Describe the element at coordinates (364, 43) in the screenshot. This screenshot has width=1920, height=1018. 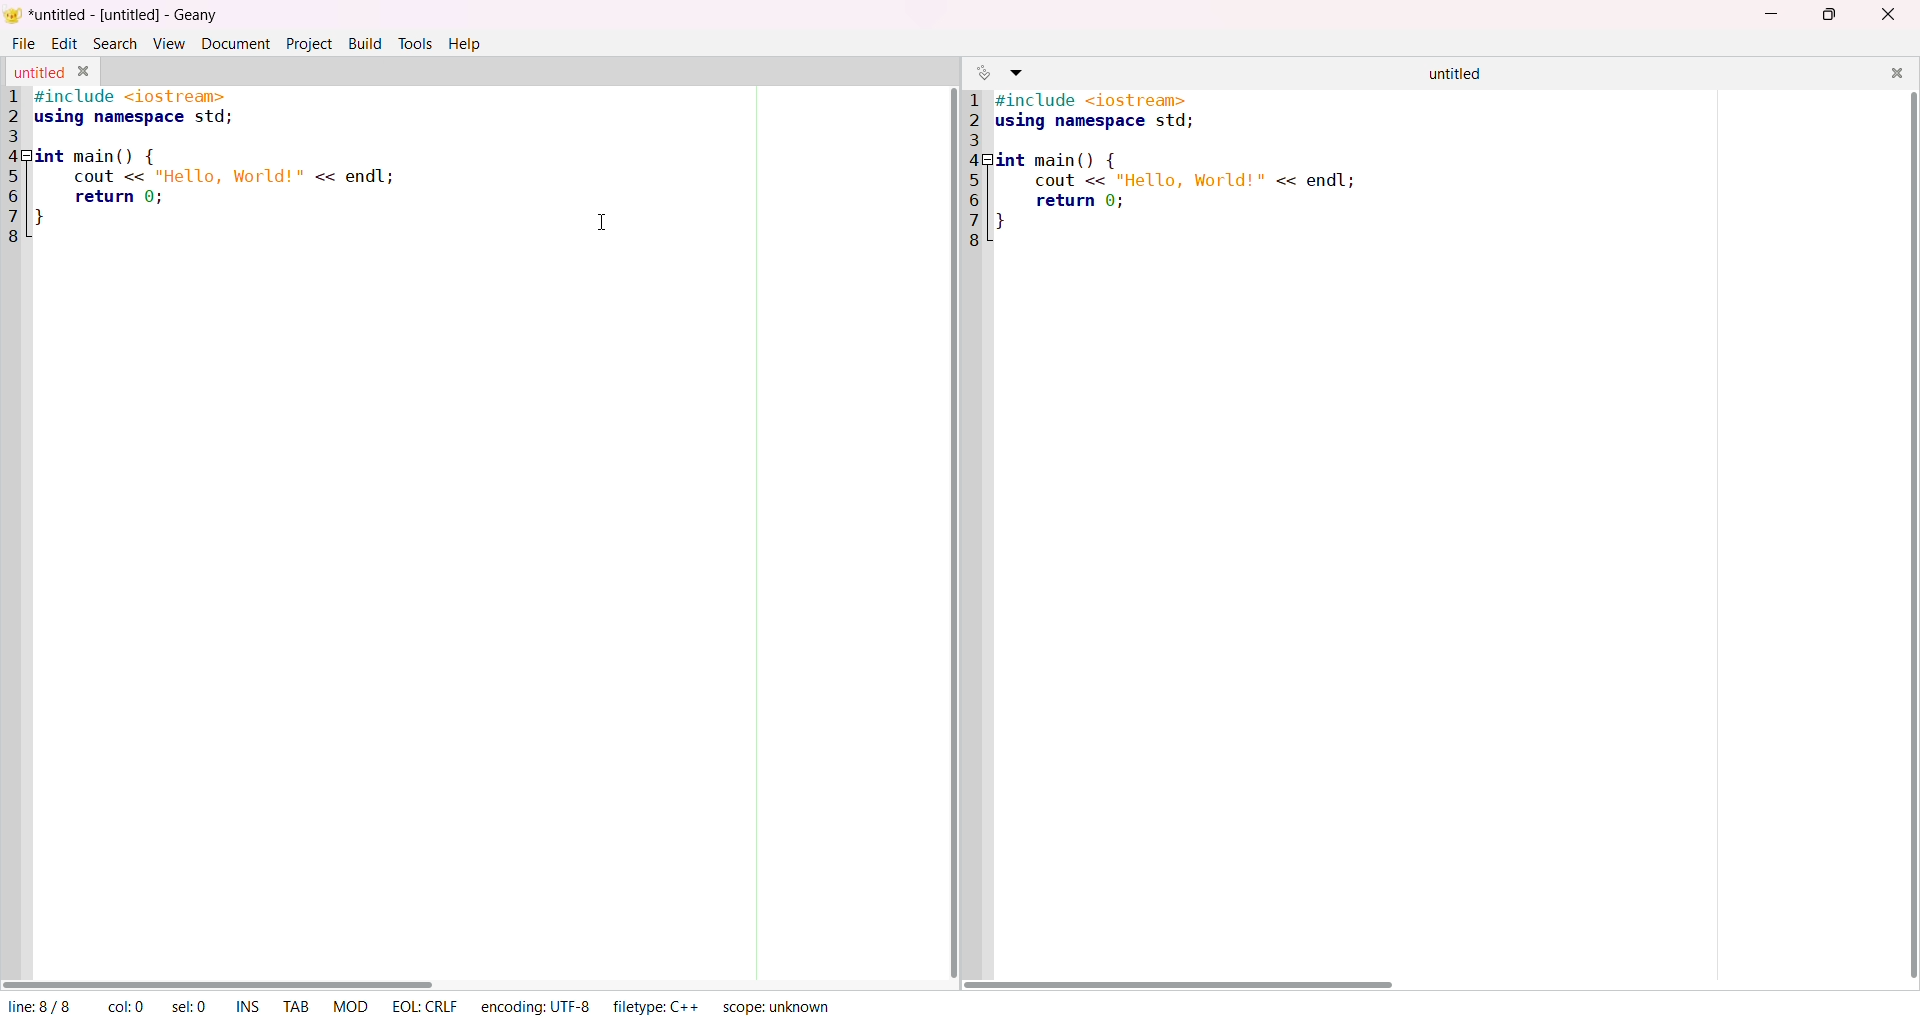
I see `Build` at that location.